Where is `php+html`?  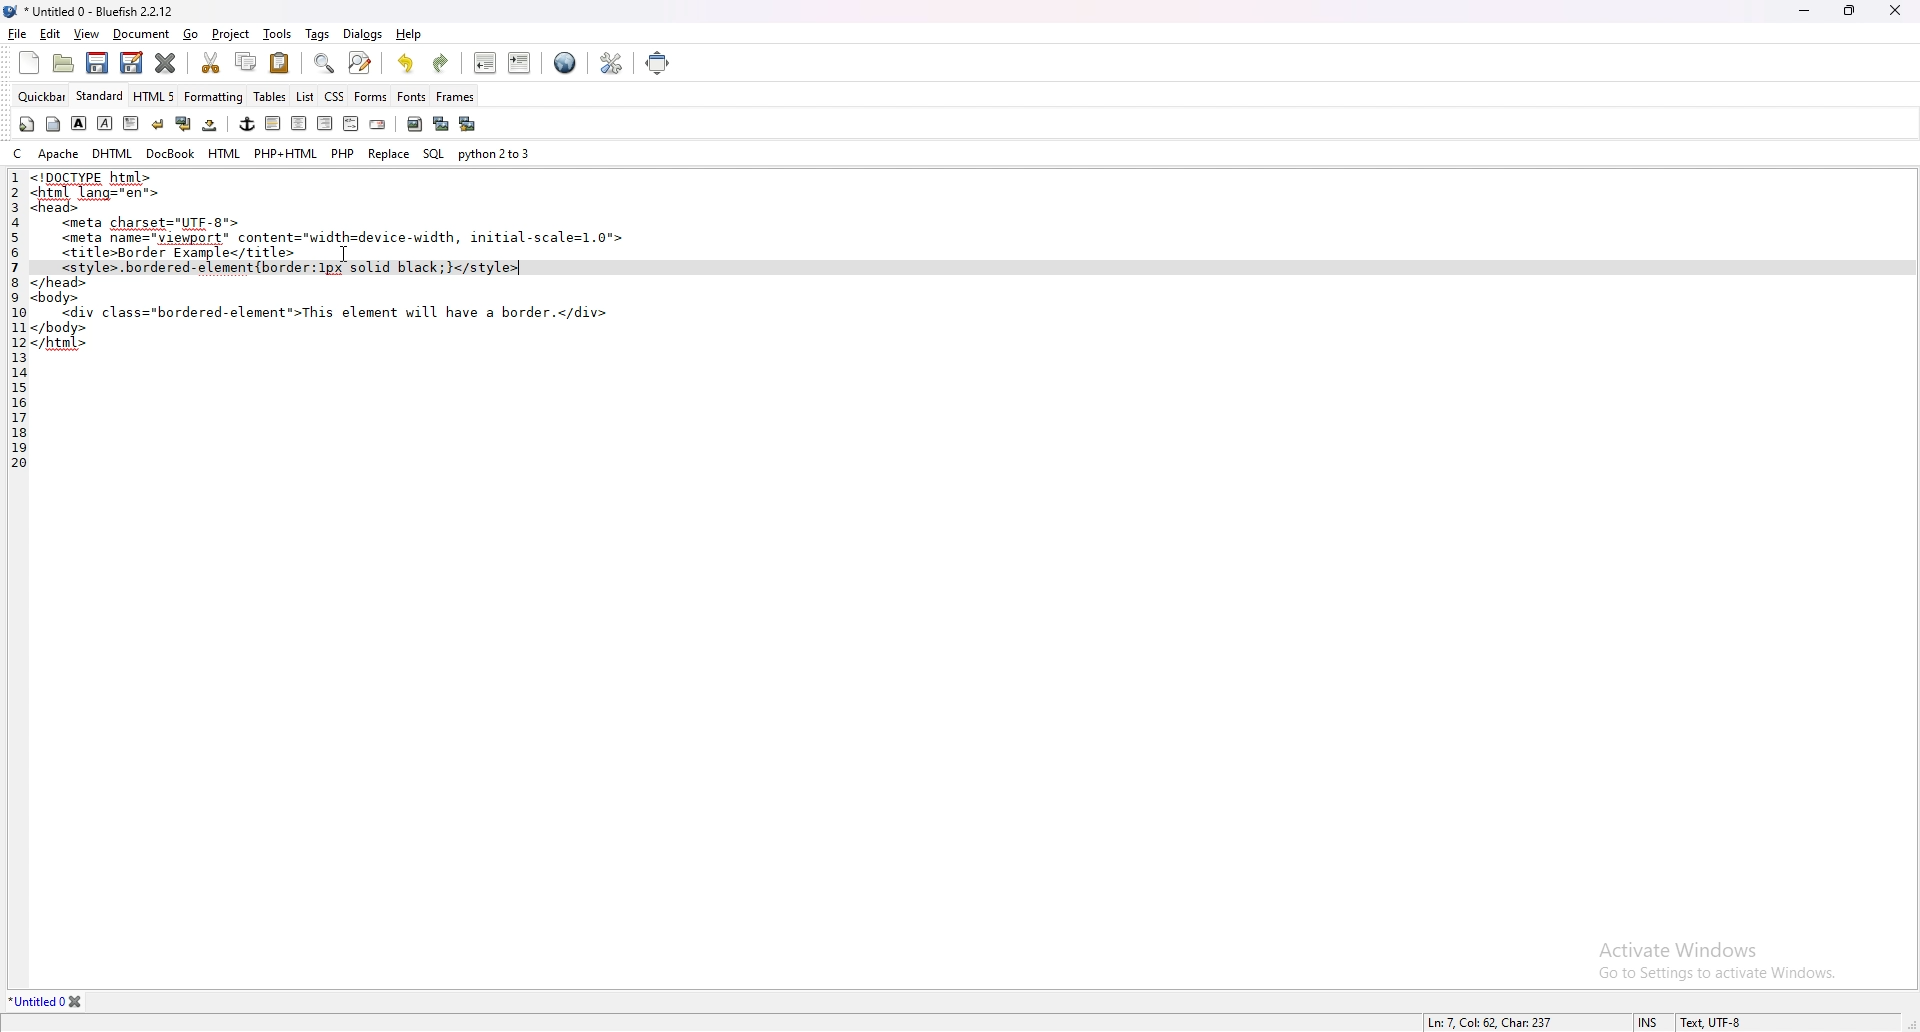
php+html is located at coordinates (286, 153).